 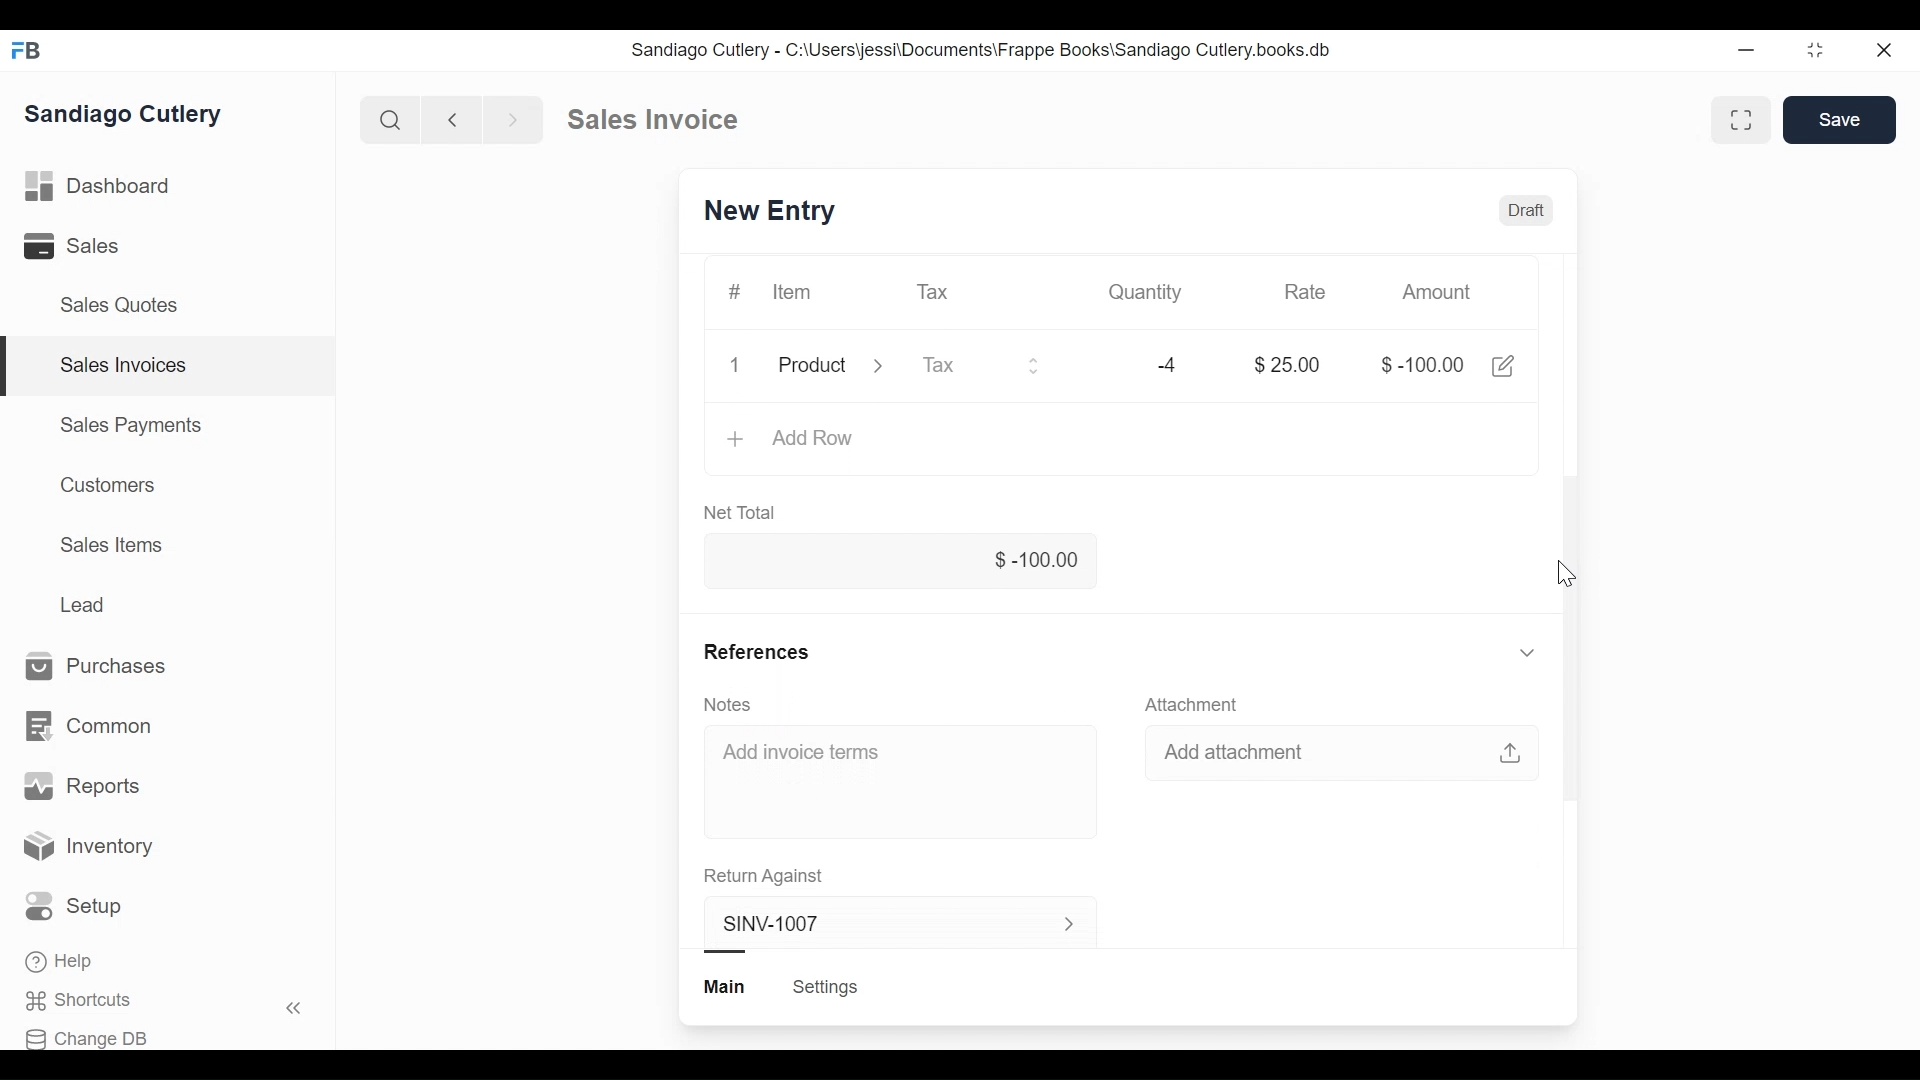 What do you see at coordinates (1304, 292) in the screenshot?
I see `Rate` at bounding box center [1304, 292].